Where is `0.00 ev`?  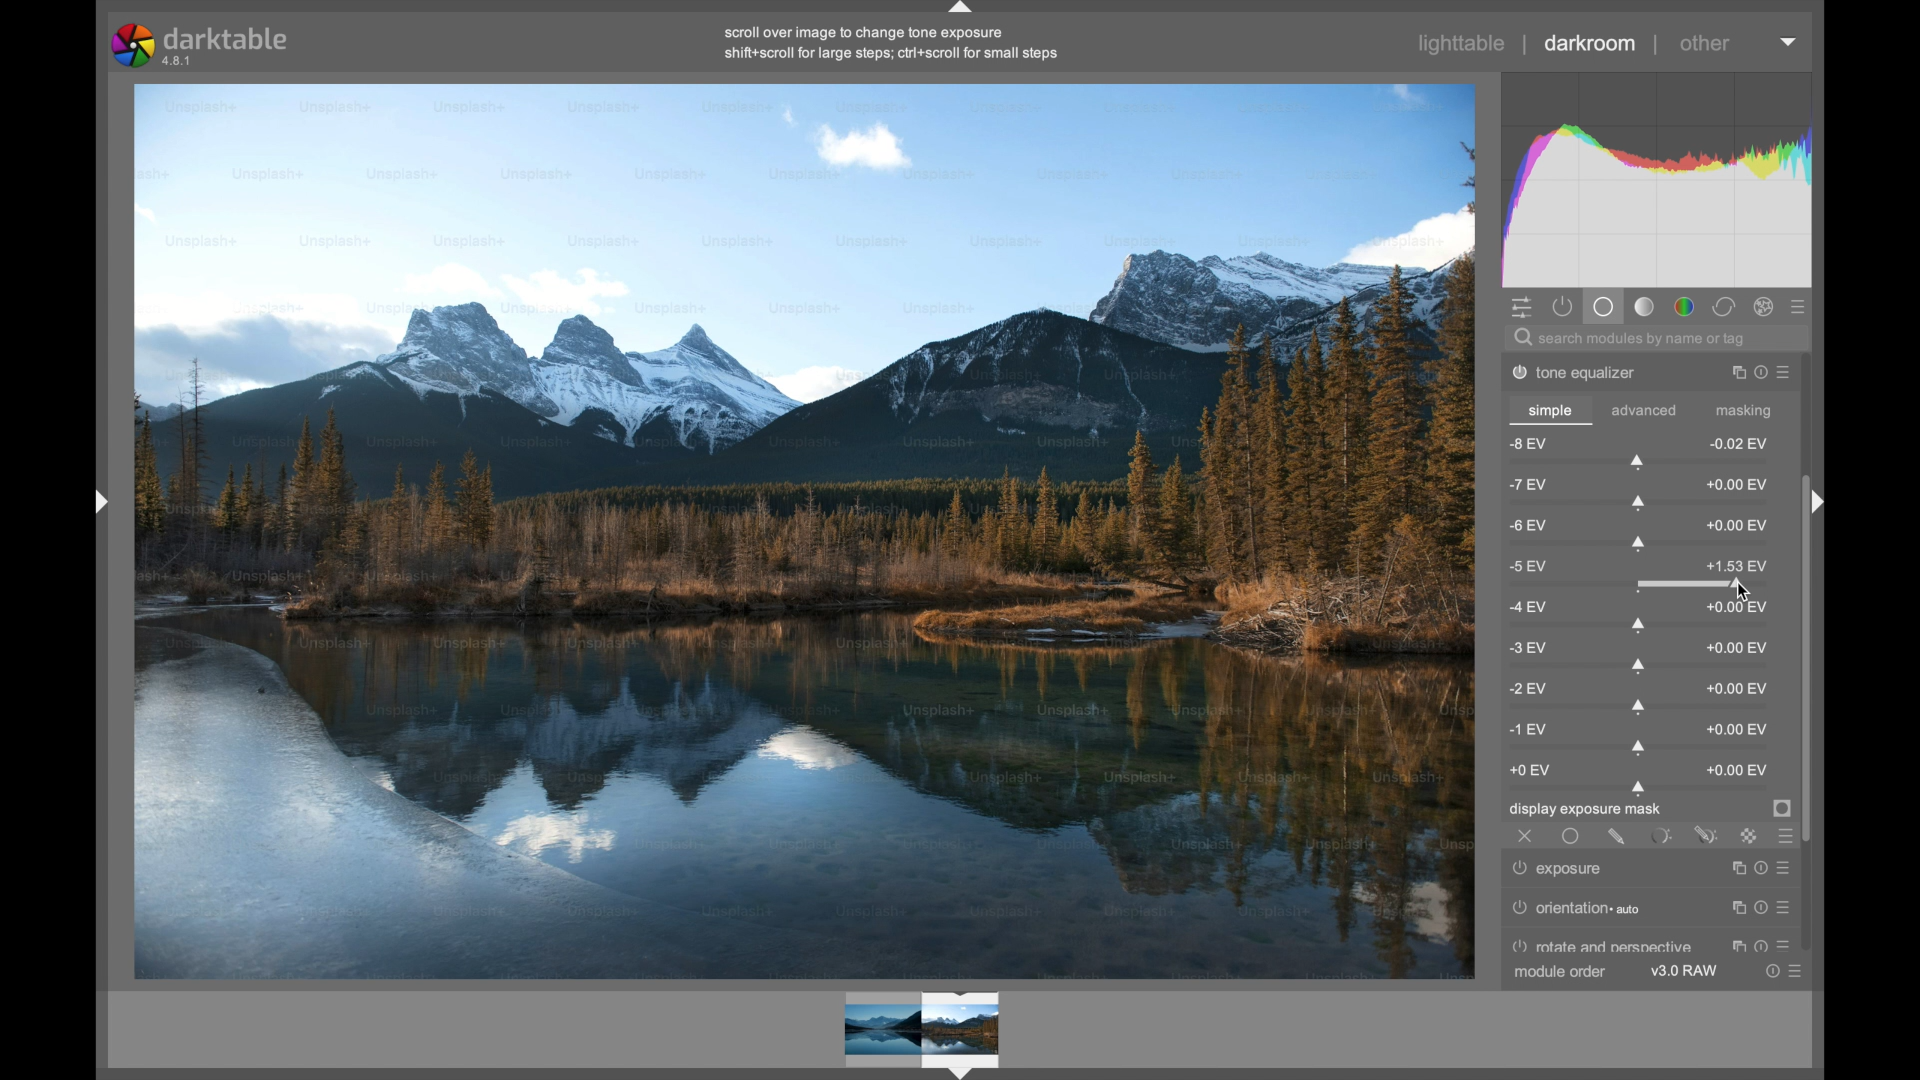
0.00 ev is located at coordinates (1737, 609).